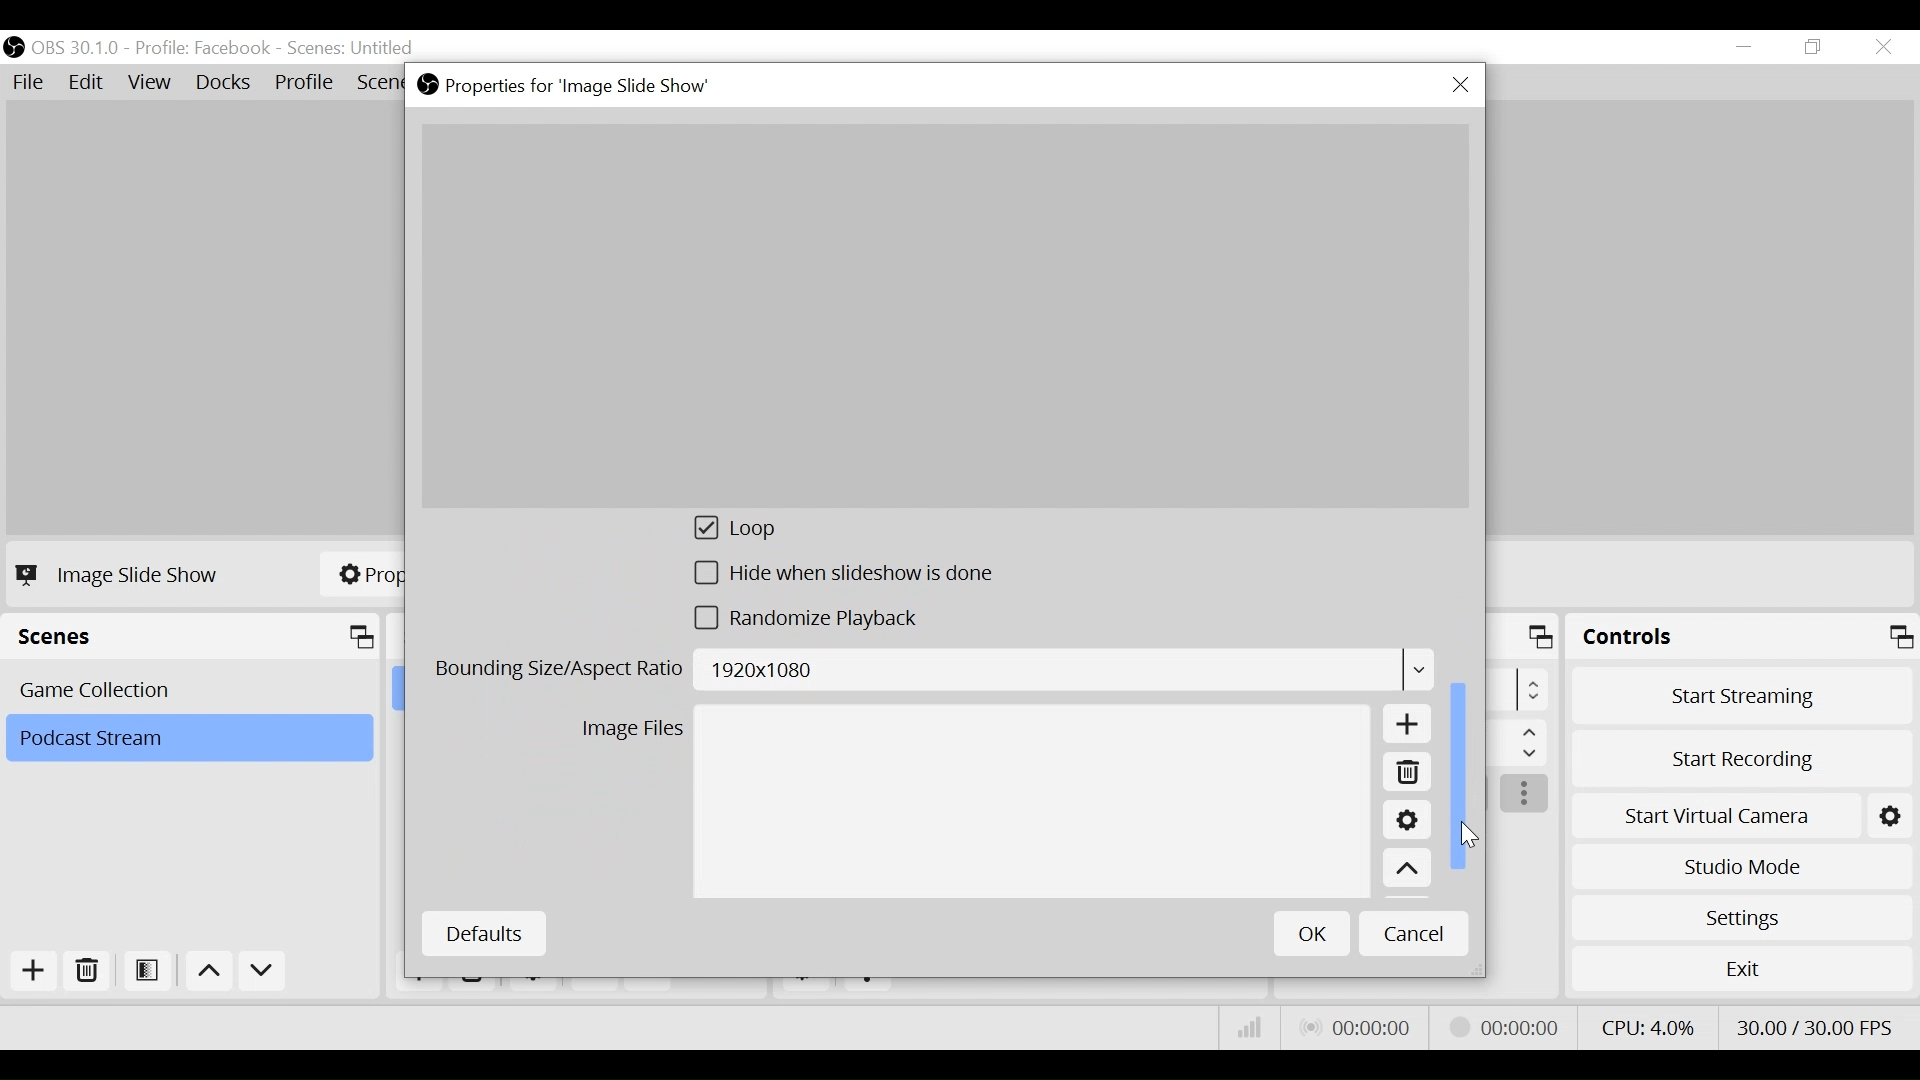 The height and width of the screenshot is (1080, 1920). Describe the element at coordinates (1815, 48) in the screenshot. I see `Restore` at that location.